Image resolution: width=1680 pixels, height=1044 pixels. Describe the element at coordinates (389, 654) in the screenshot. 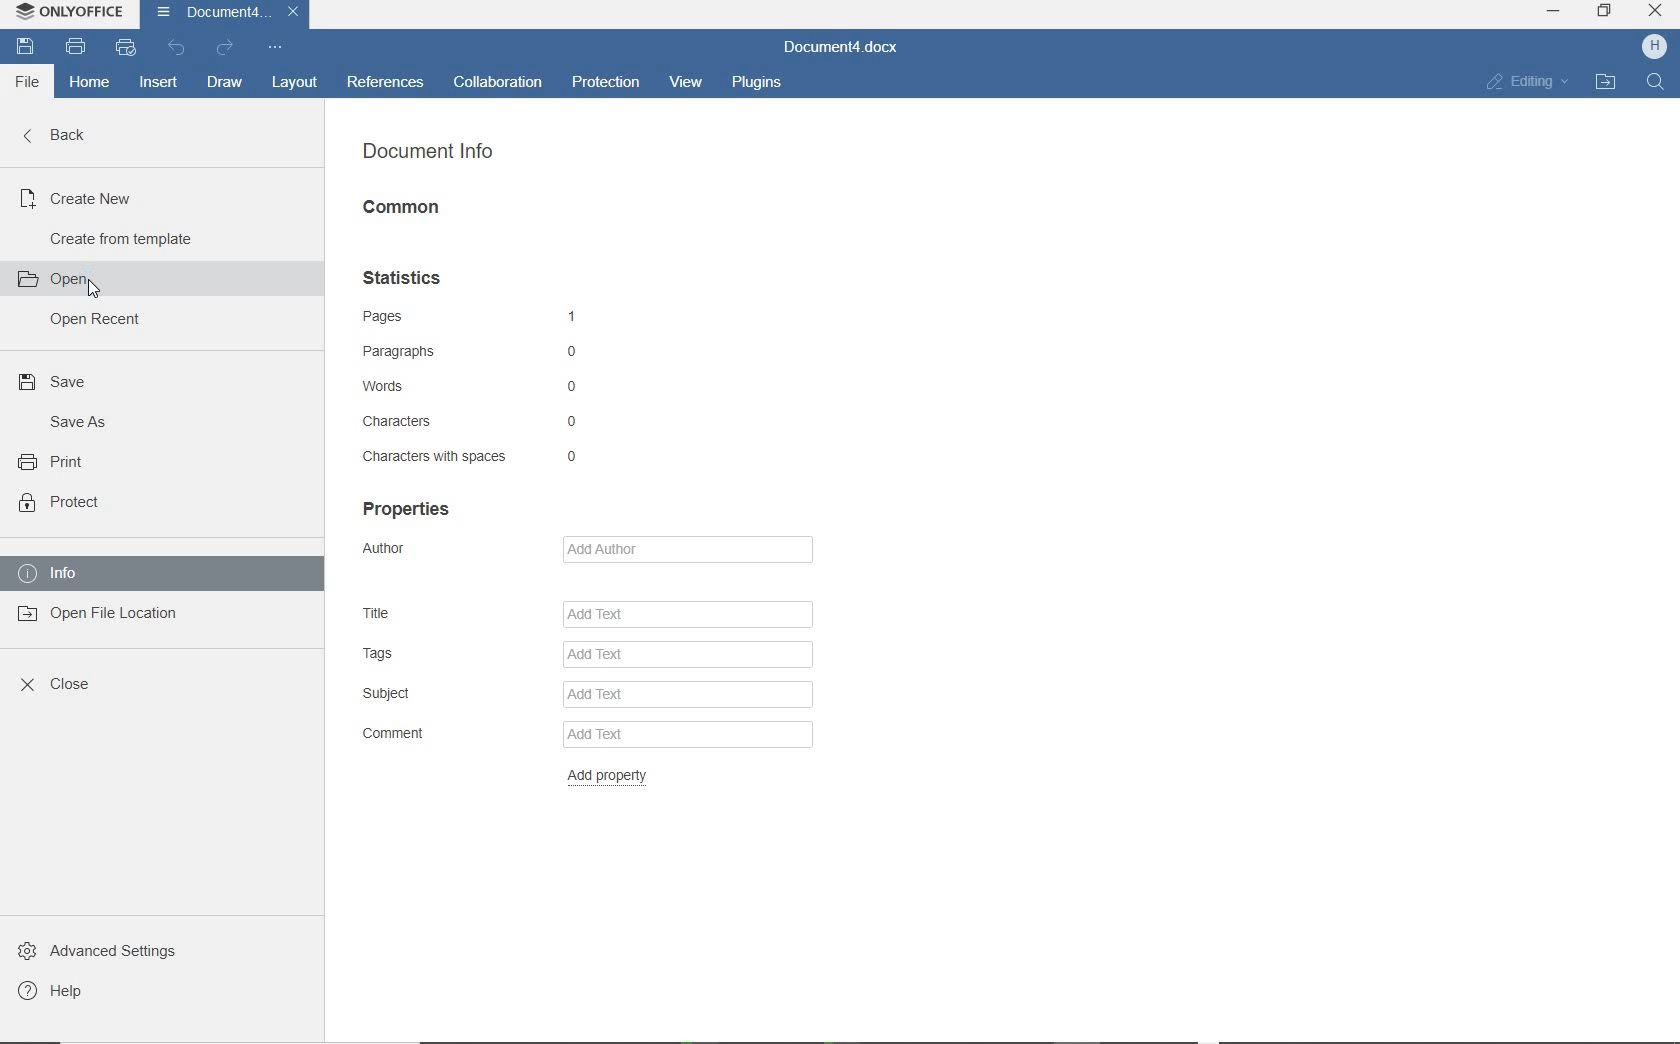

I see `tags` at that location.